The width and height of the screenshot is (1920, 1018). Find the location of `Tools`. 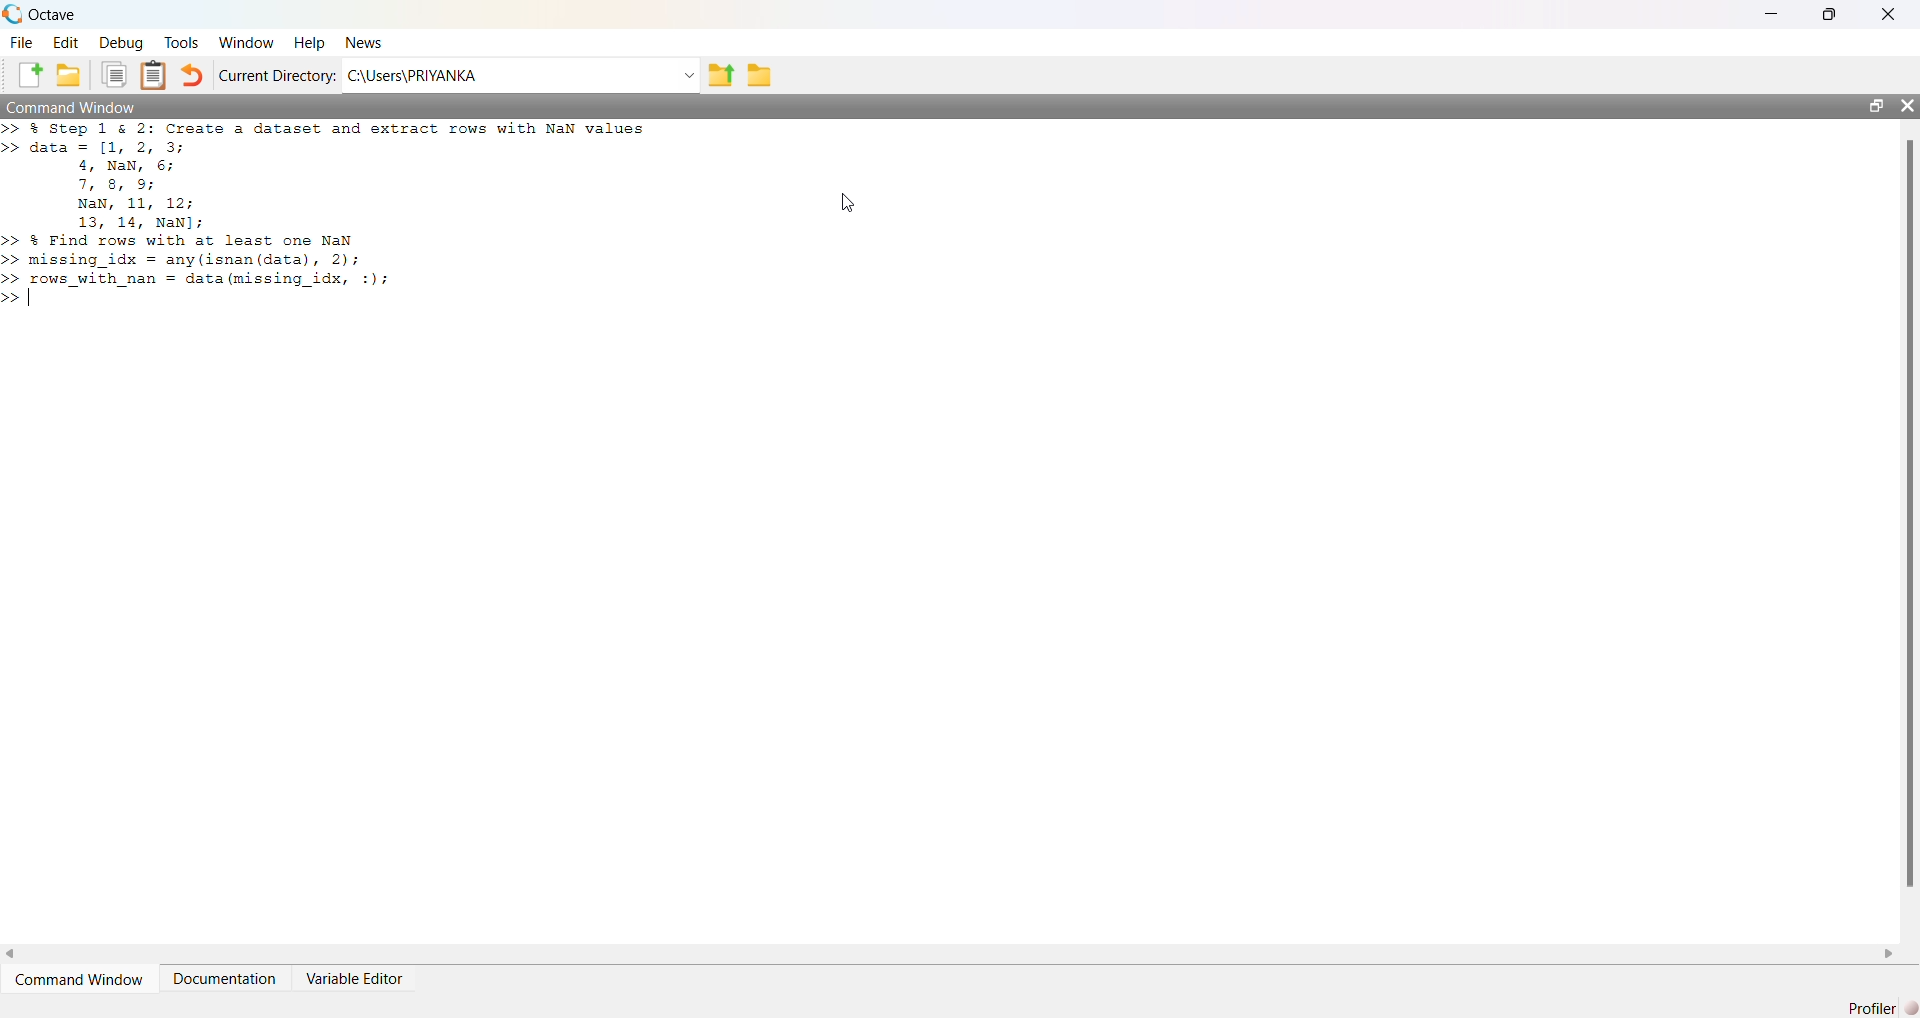

Tools is located at coordinates (182, 42).